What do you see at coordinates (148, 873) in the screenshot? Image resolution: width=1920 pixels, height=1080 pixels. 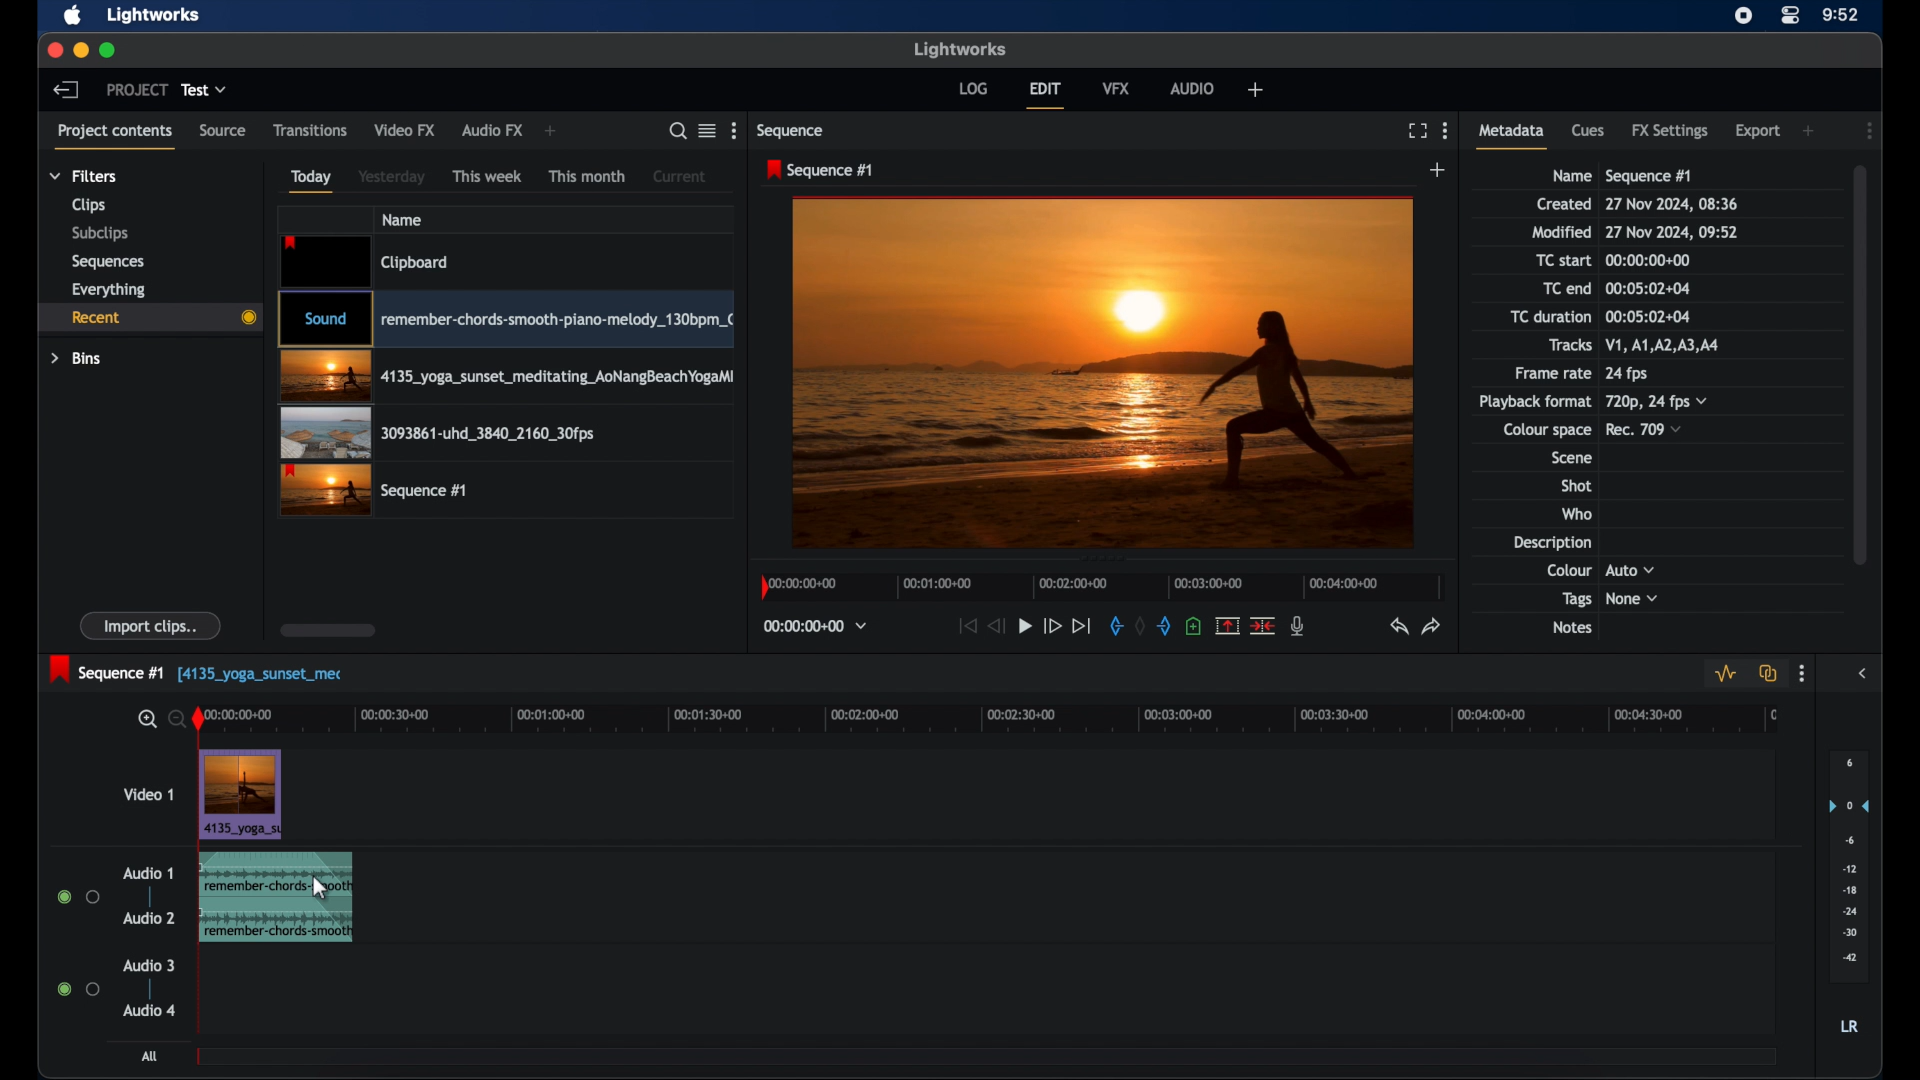 I see `audio 1` at bounding box center [148, 873].